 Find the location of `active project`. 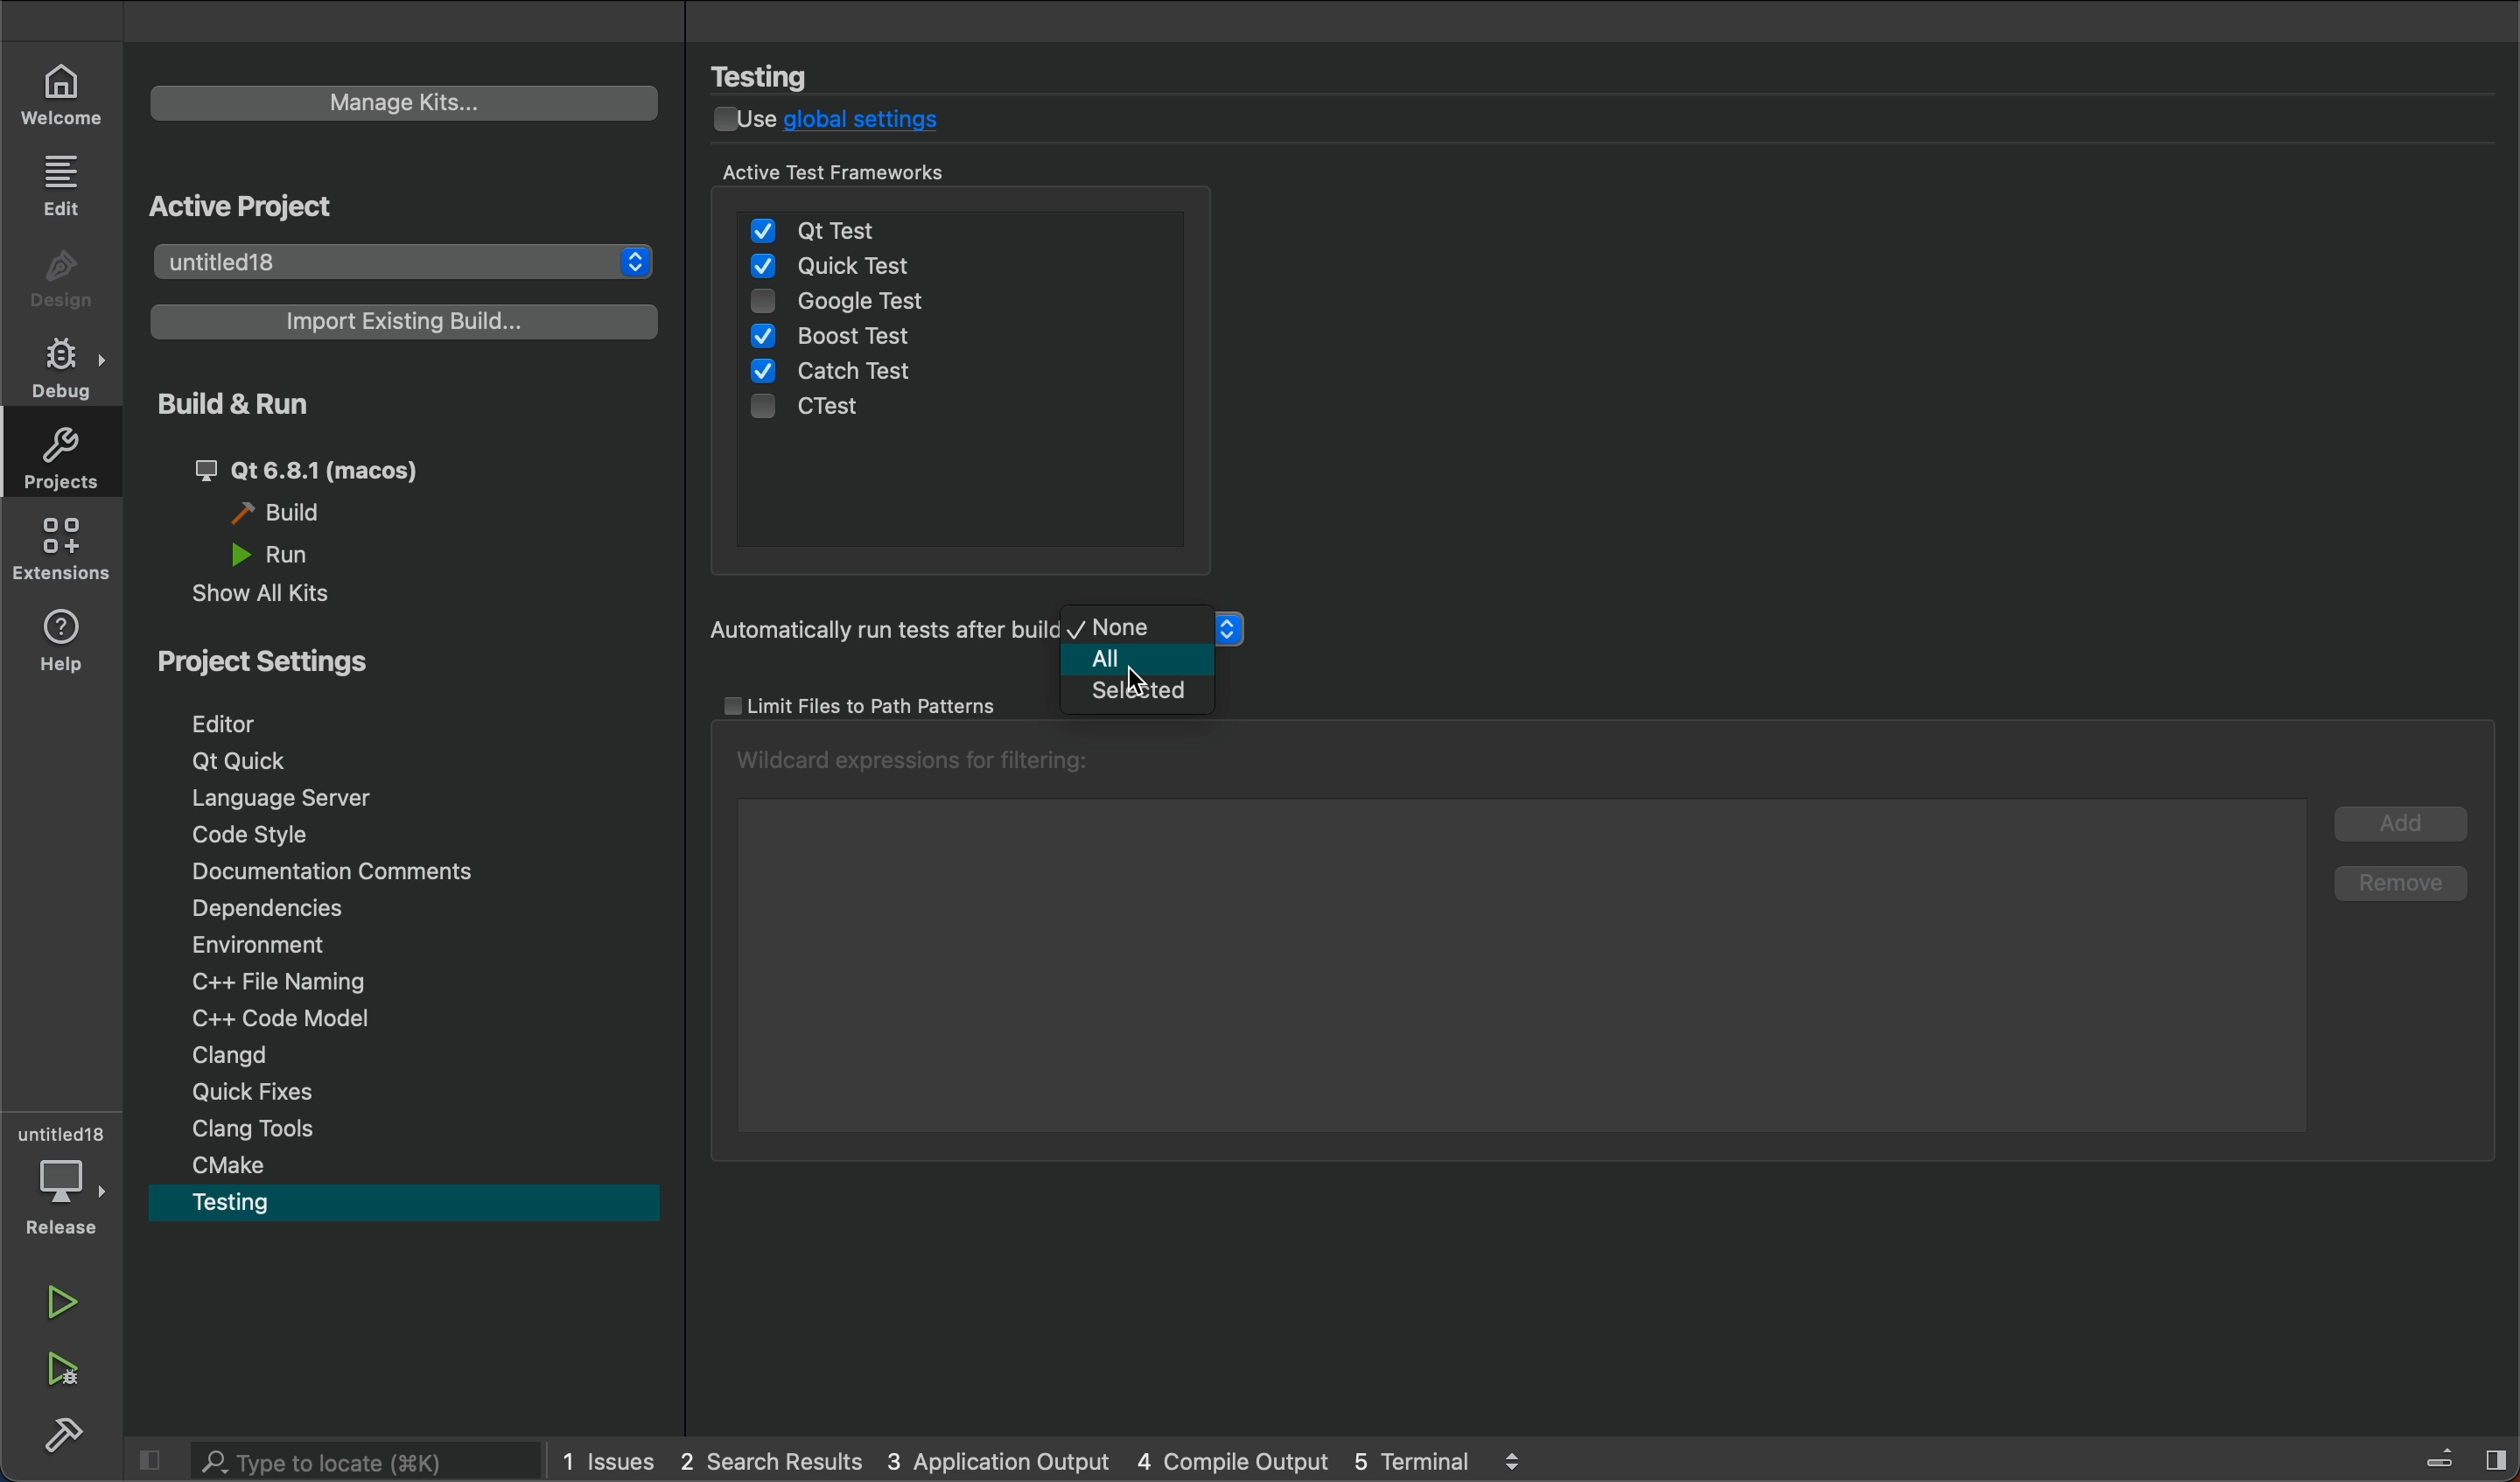

active project is located at coordinates (293, 206).